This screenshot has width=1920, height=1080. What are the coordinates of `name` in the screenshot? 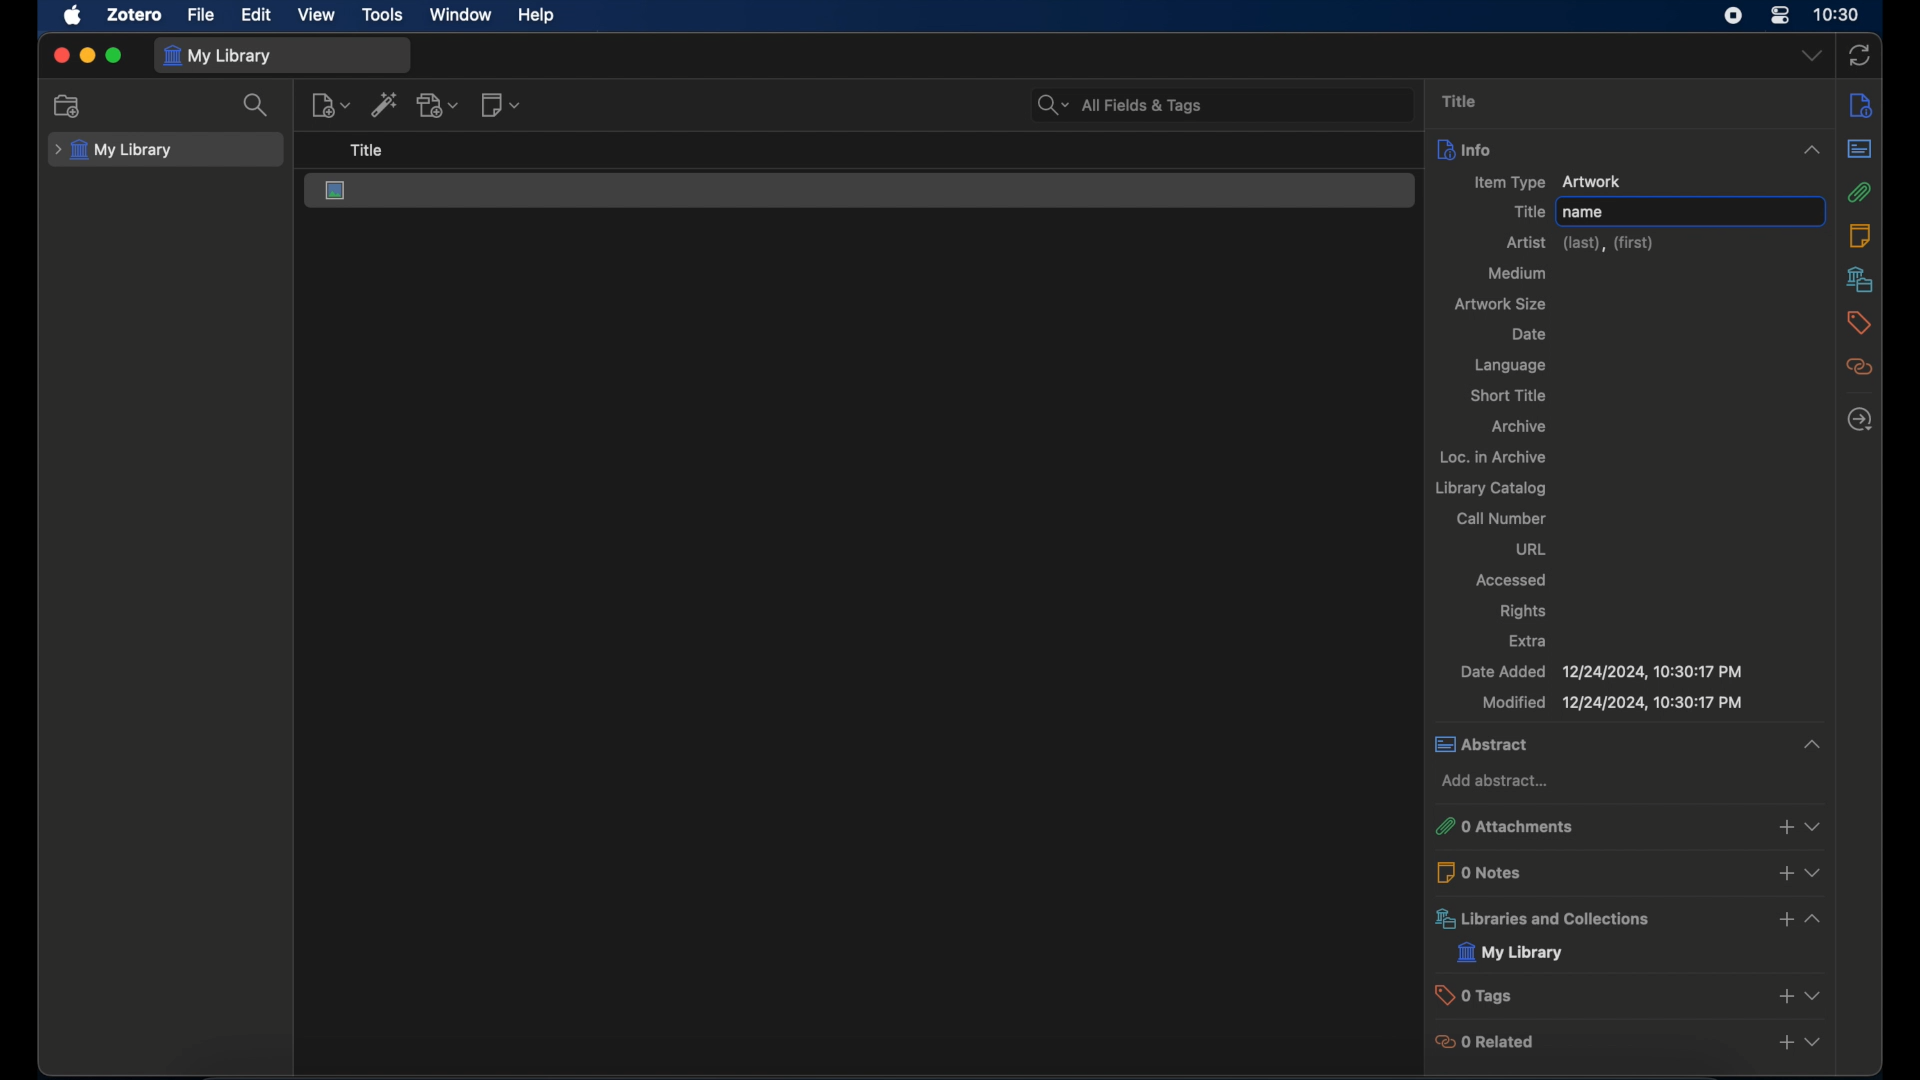 It's located at (1585, 212).